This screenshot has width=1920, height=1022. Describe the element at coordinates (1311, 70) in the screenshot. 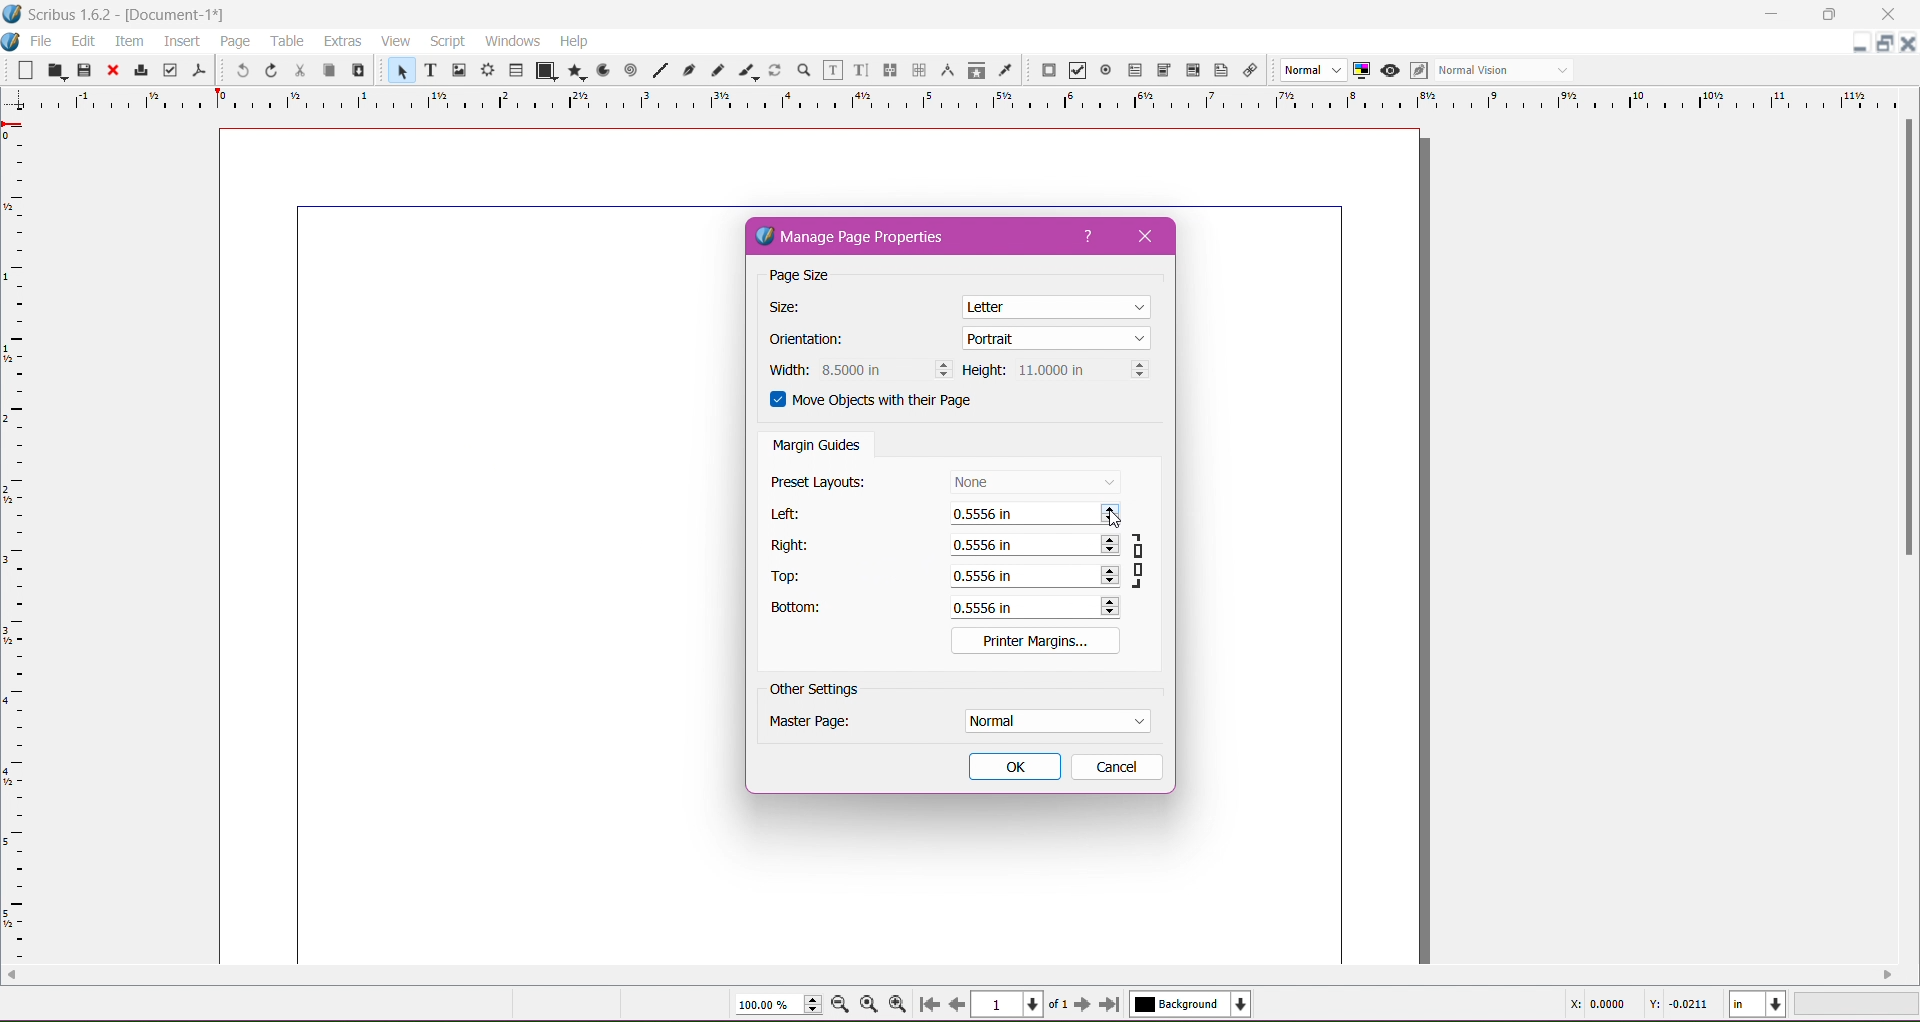

I see `Select the image preview quality` at that location.